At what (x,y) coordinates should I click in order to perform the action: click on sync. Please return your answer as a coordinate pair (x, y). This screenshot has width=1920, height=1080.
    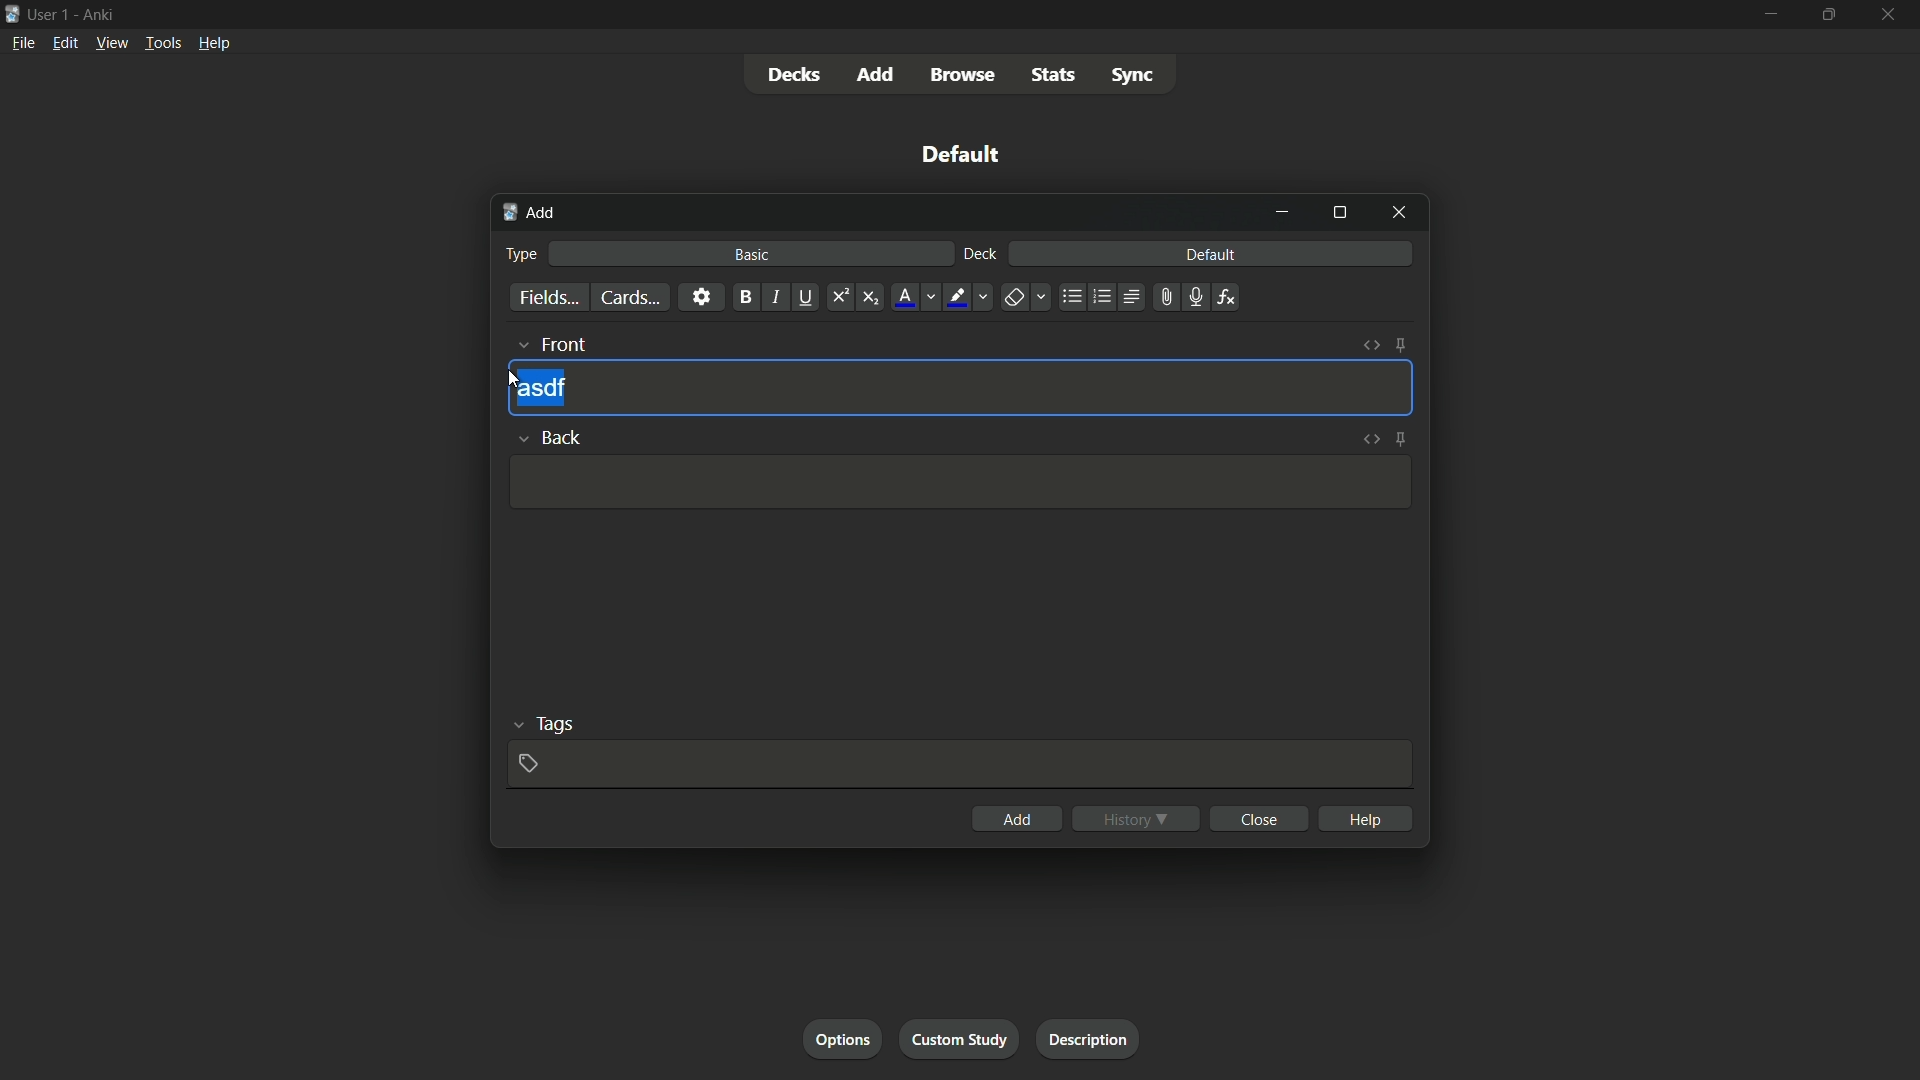
    Looking at the image, I should click on (1133, 75).